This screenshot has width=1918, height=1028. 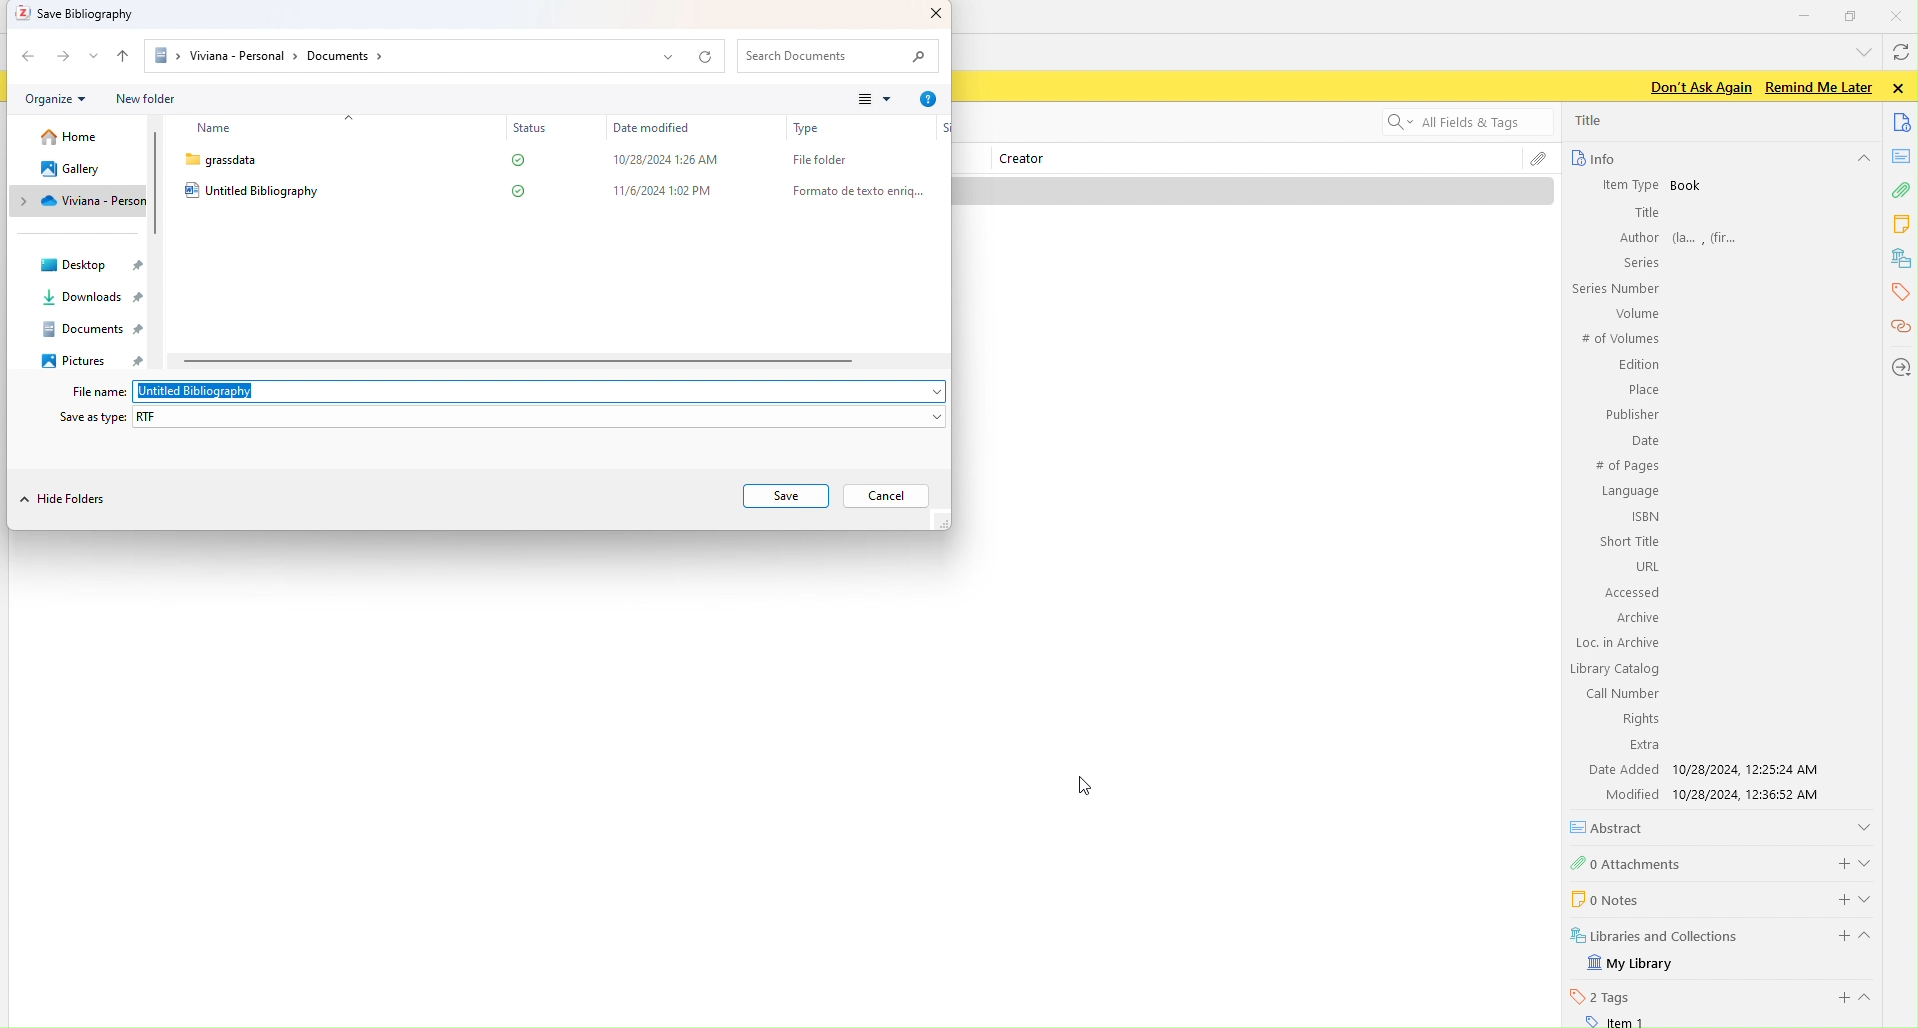 What do you see at coordinates (1455, 124) in the screenshot?
I see `All fields and tags` at bounding box center [1455, 124].